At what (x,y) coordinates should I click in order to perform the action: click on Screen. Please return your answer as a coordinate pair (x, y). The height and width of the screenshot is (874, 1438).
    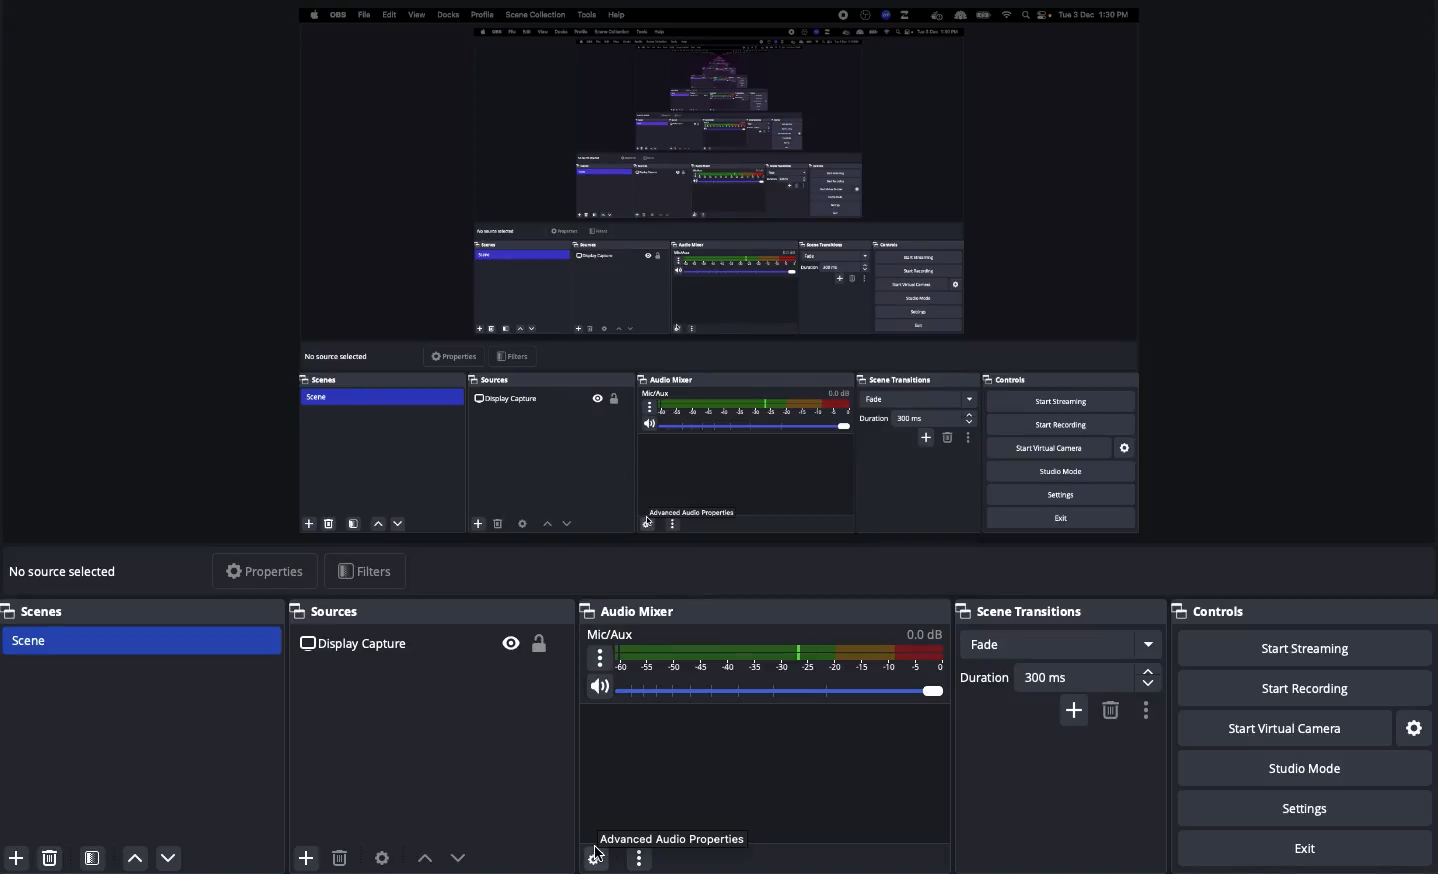
    Looking at the image, I should click on (721, 274).